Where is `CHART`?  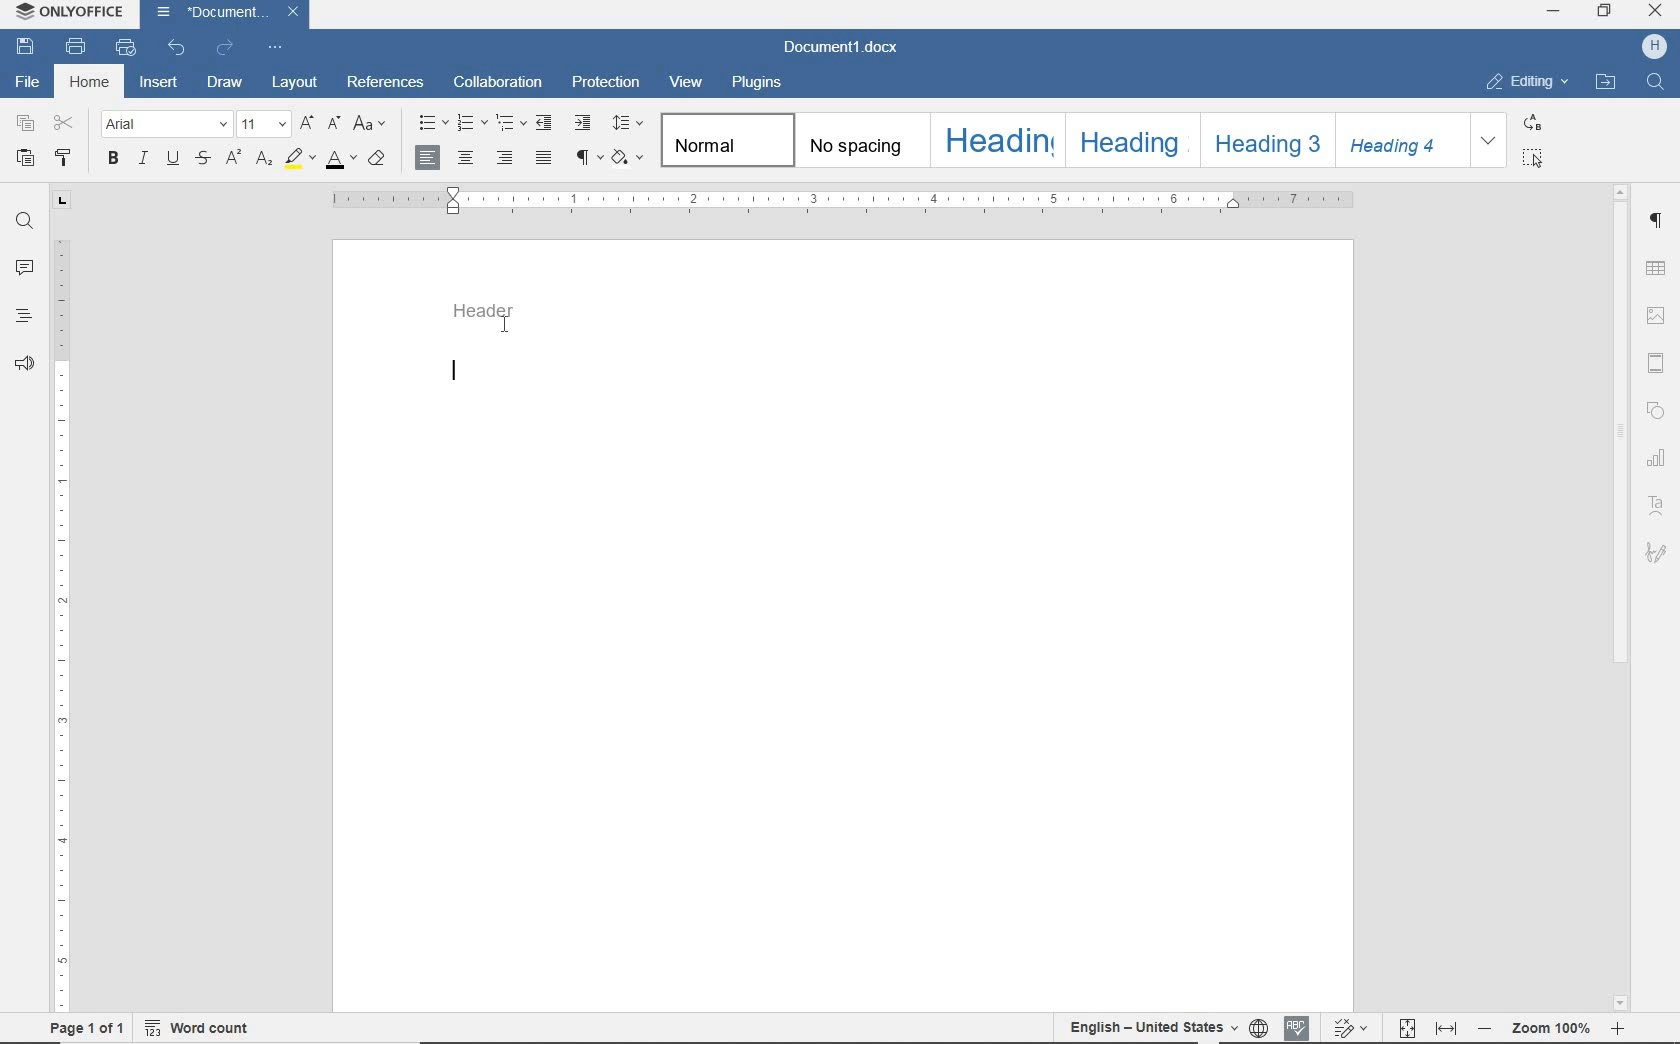 CHART is located at coordinates (1659, 456).